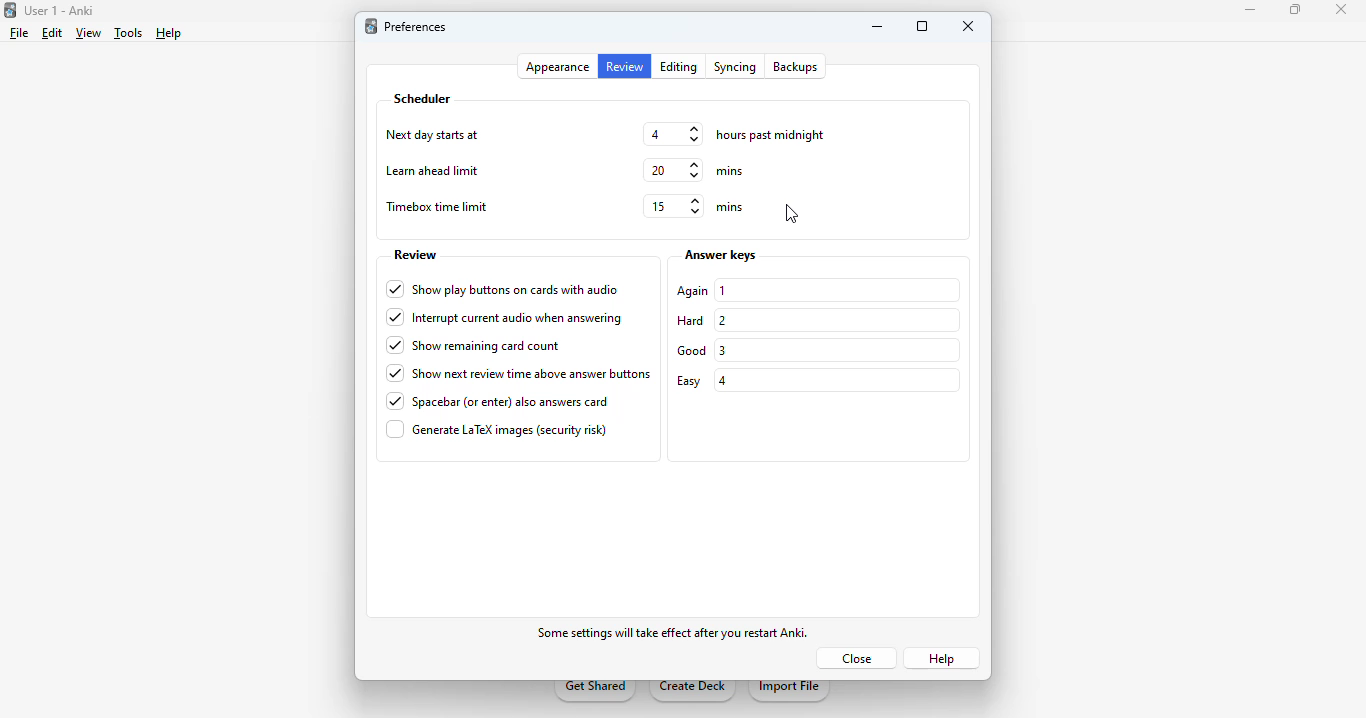  What do you see at coordinates (506, 317) in the screenshot?
I see `interrupt current audio when answering` at bounding box center [506, 317].